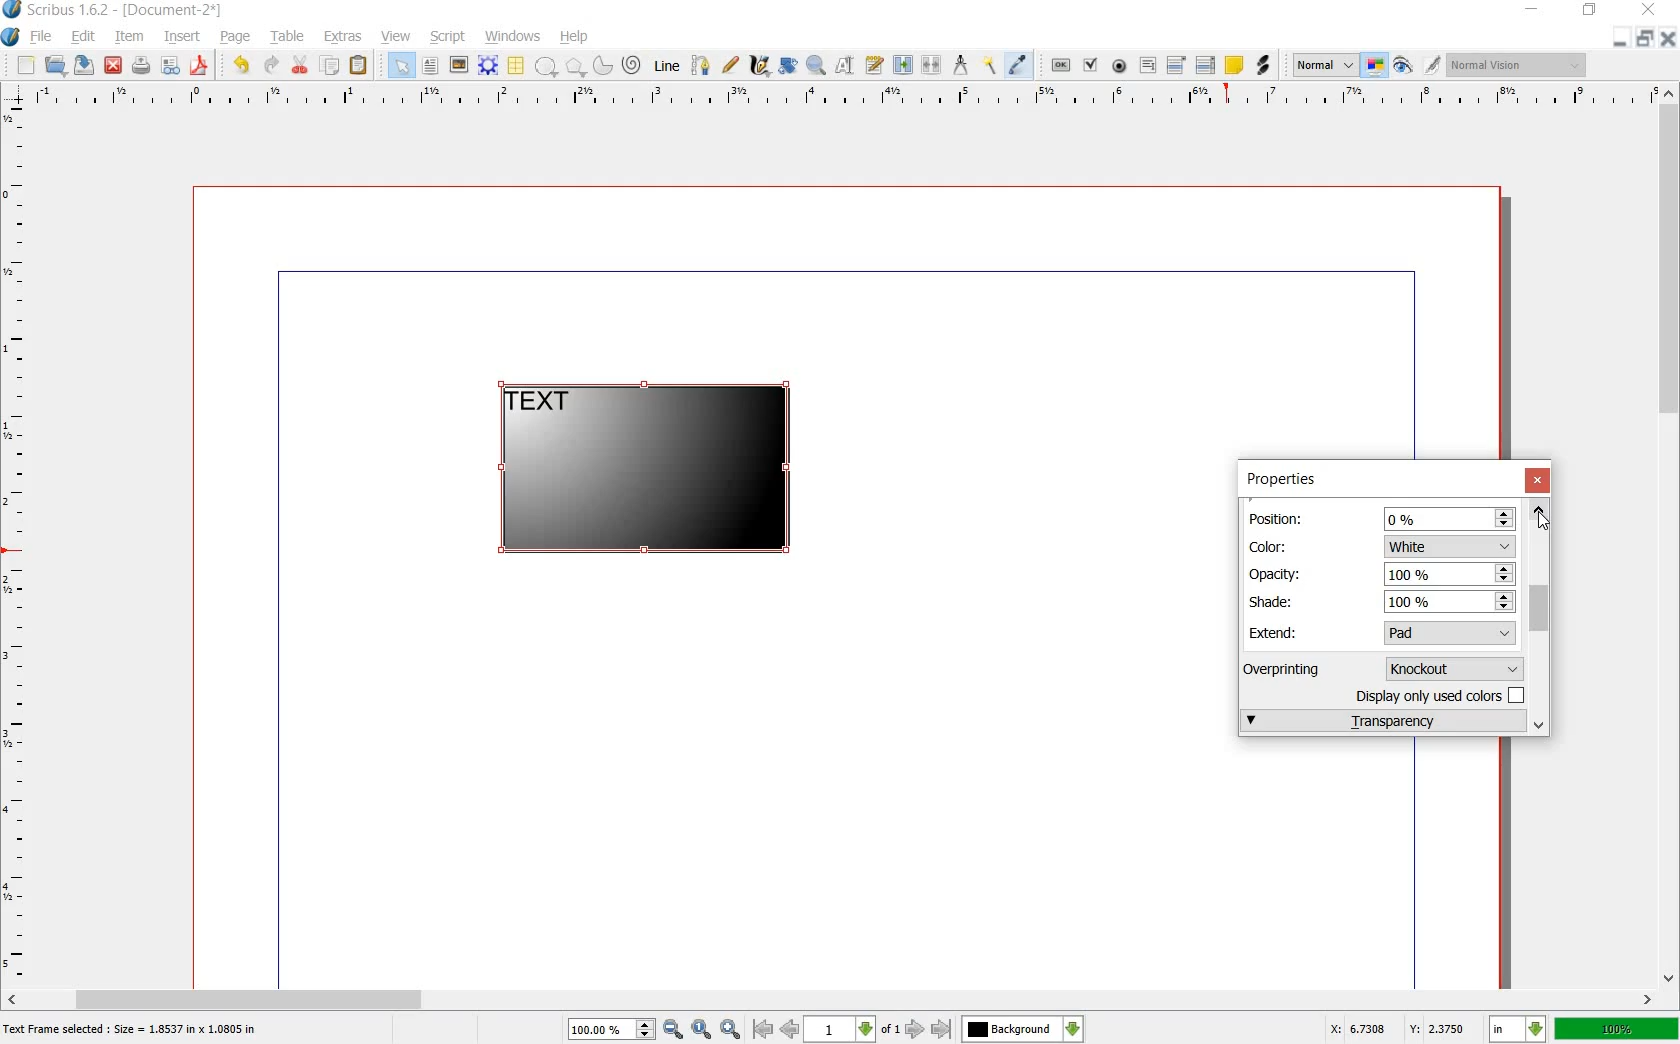 The image size is (1680, 1044). I want to click on edit text with story editor, so click(873, 65).